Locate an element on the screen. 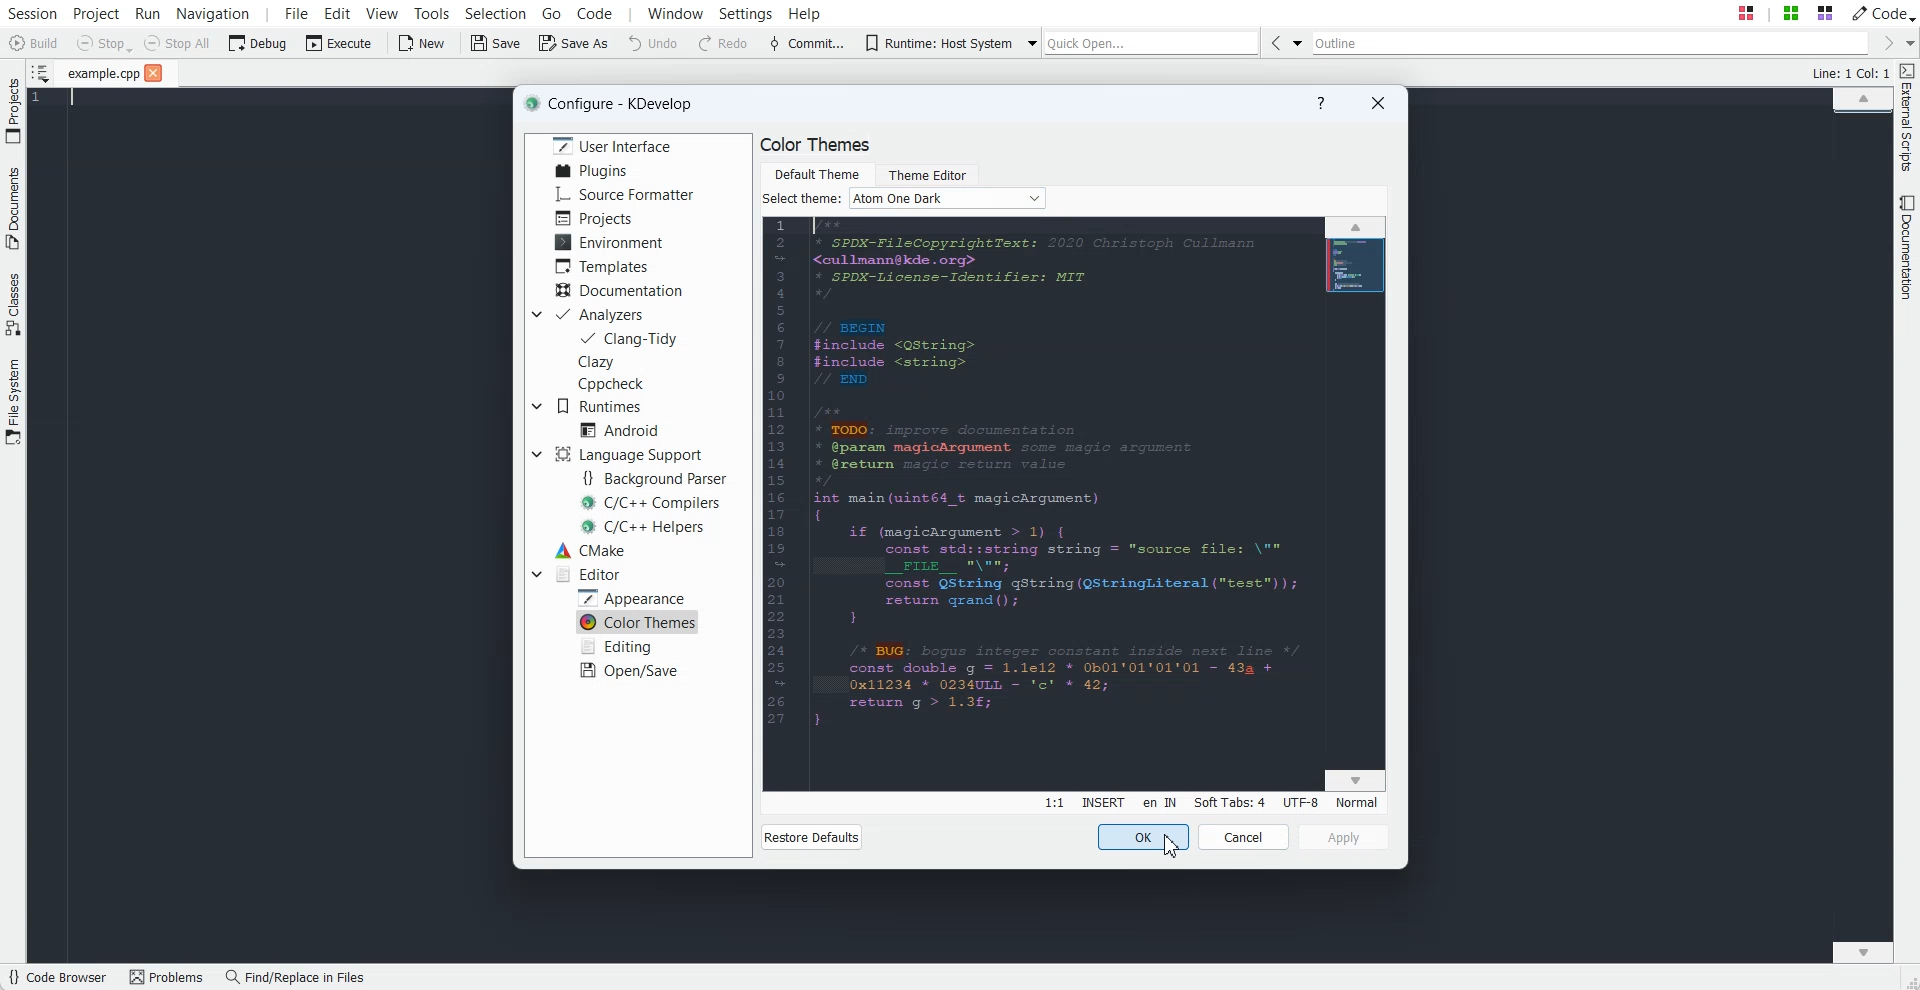 The width and height of the screenshot is (1920, 990). Go is located at coordinates (552, 12).